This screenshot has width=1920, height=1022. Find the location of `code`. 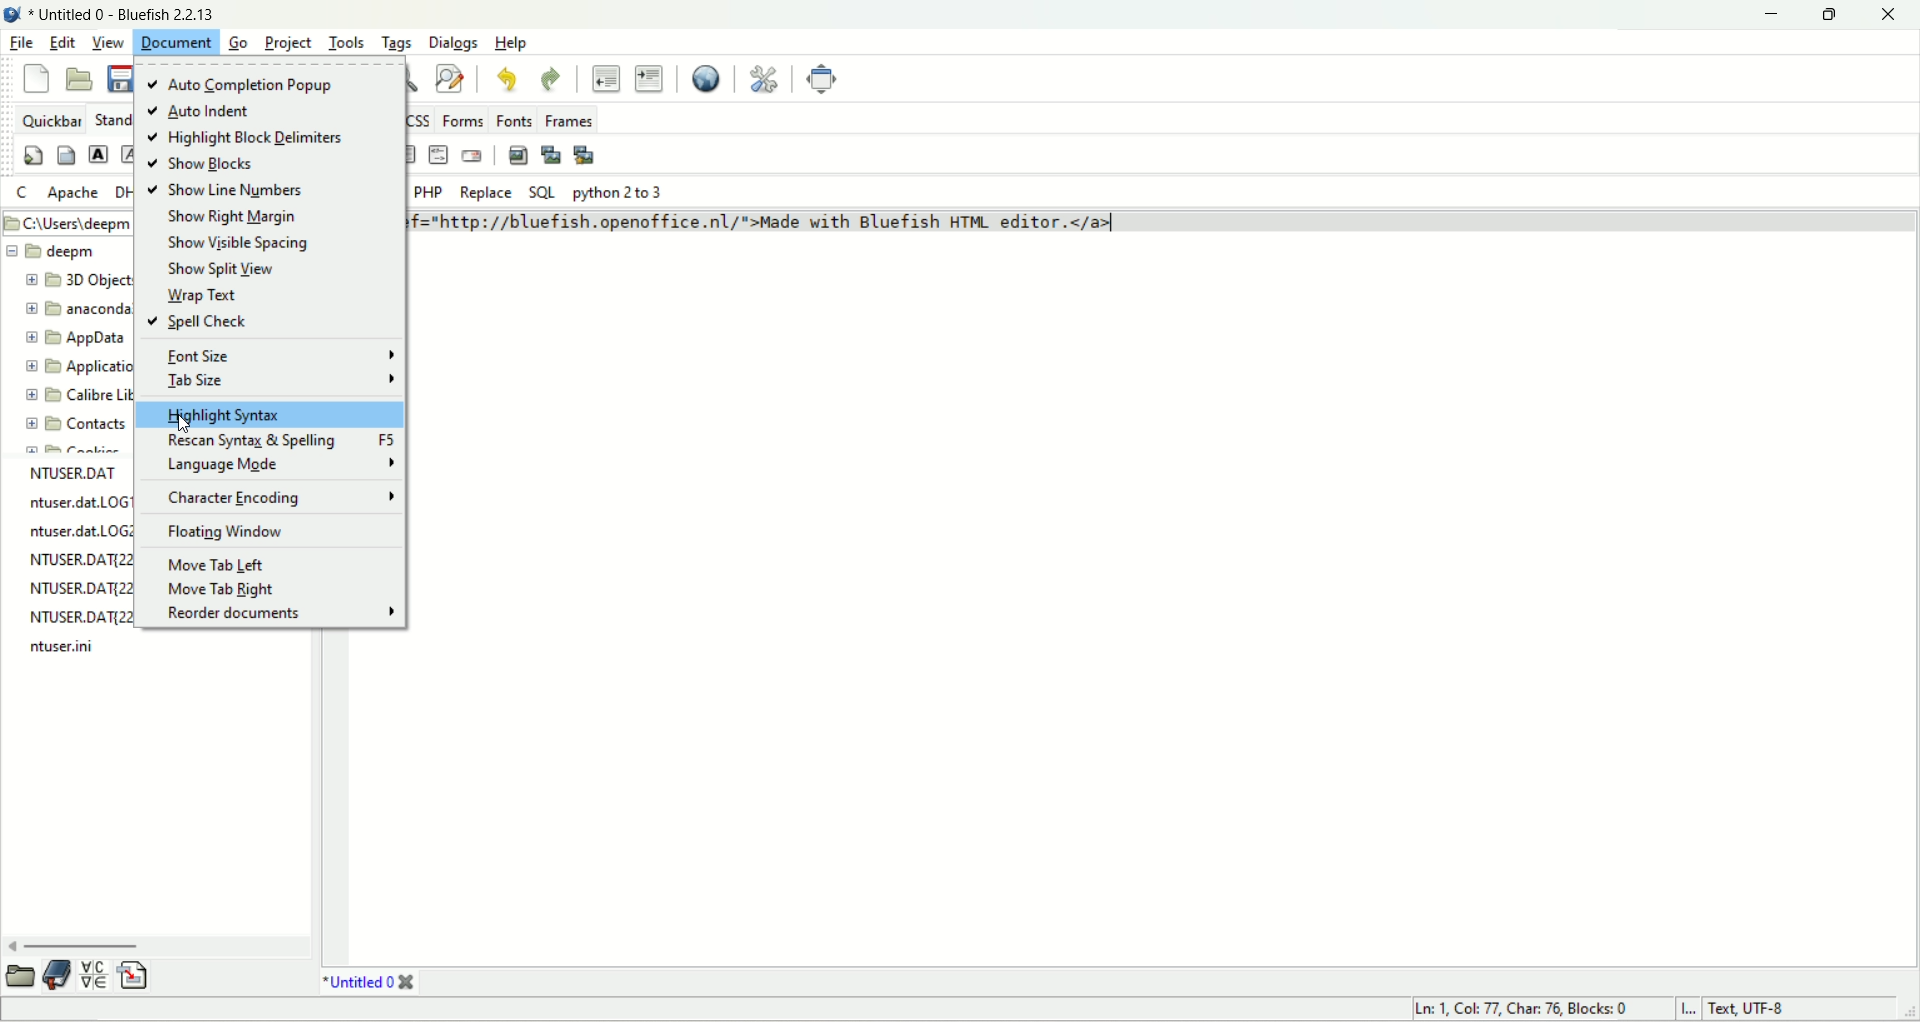

code is located at coordinates (865, 224).